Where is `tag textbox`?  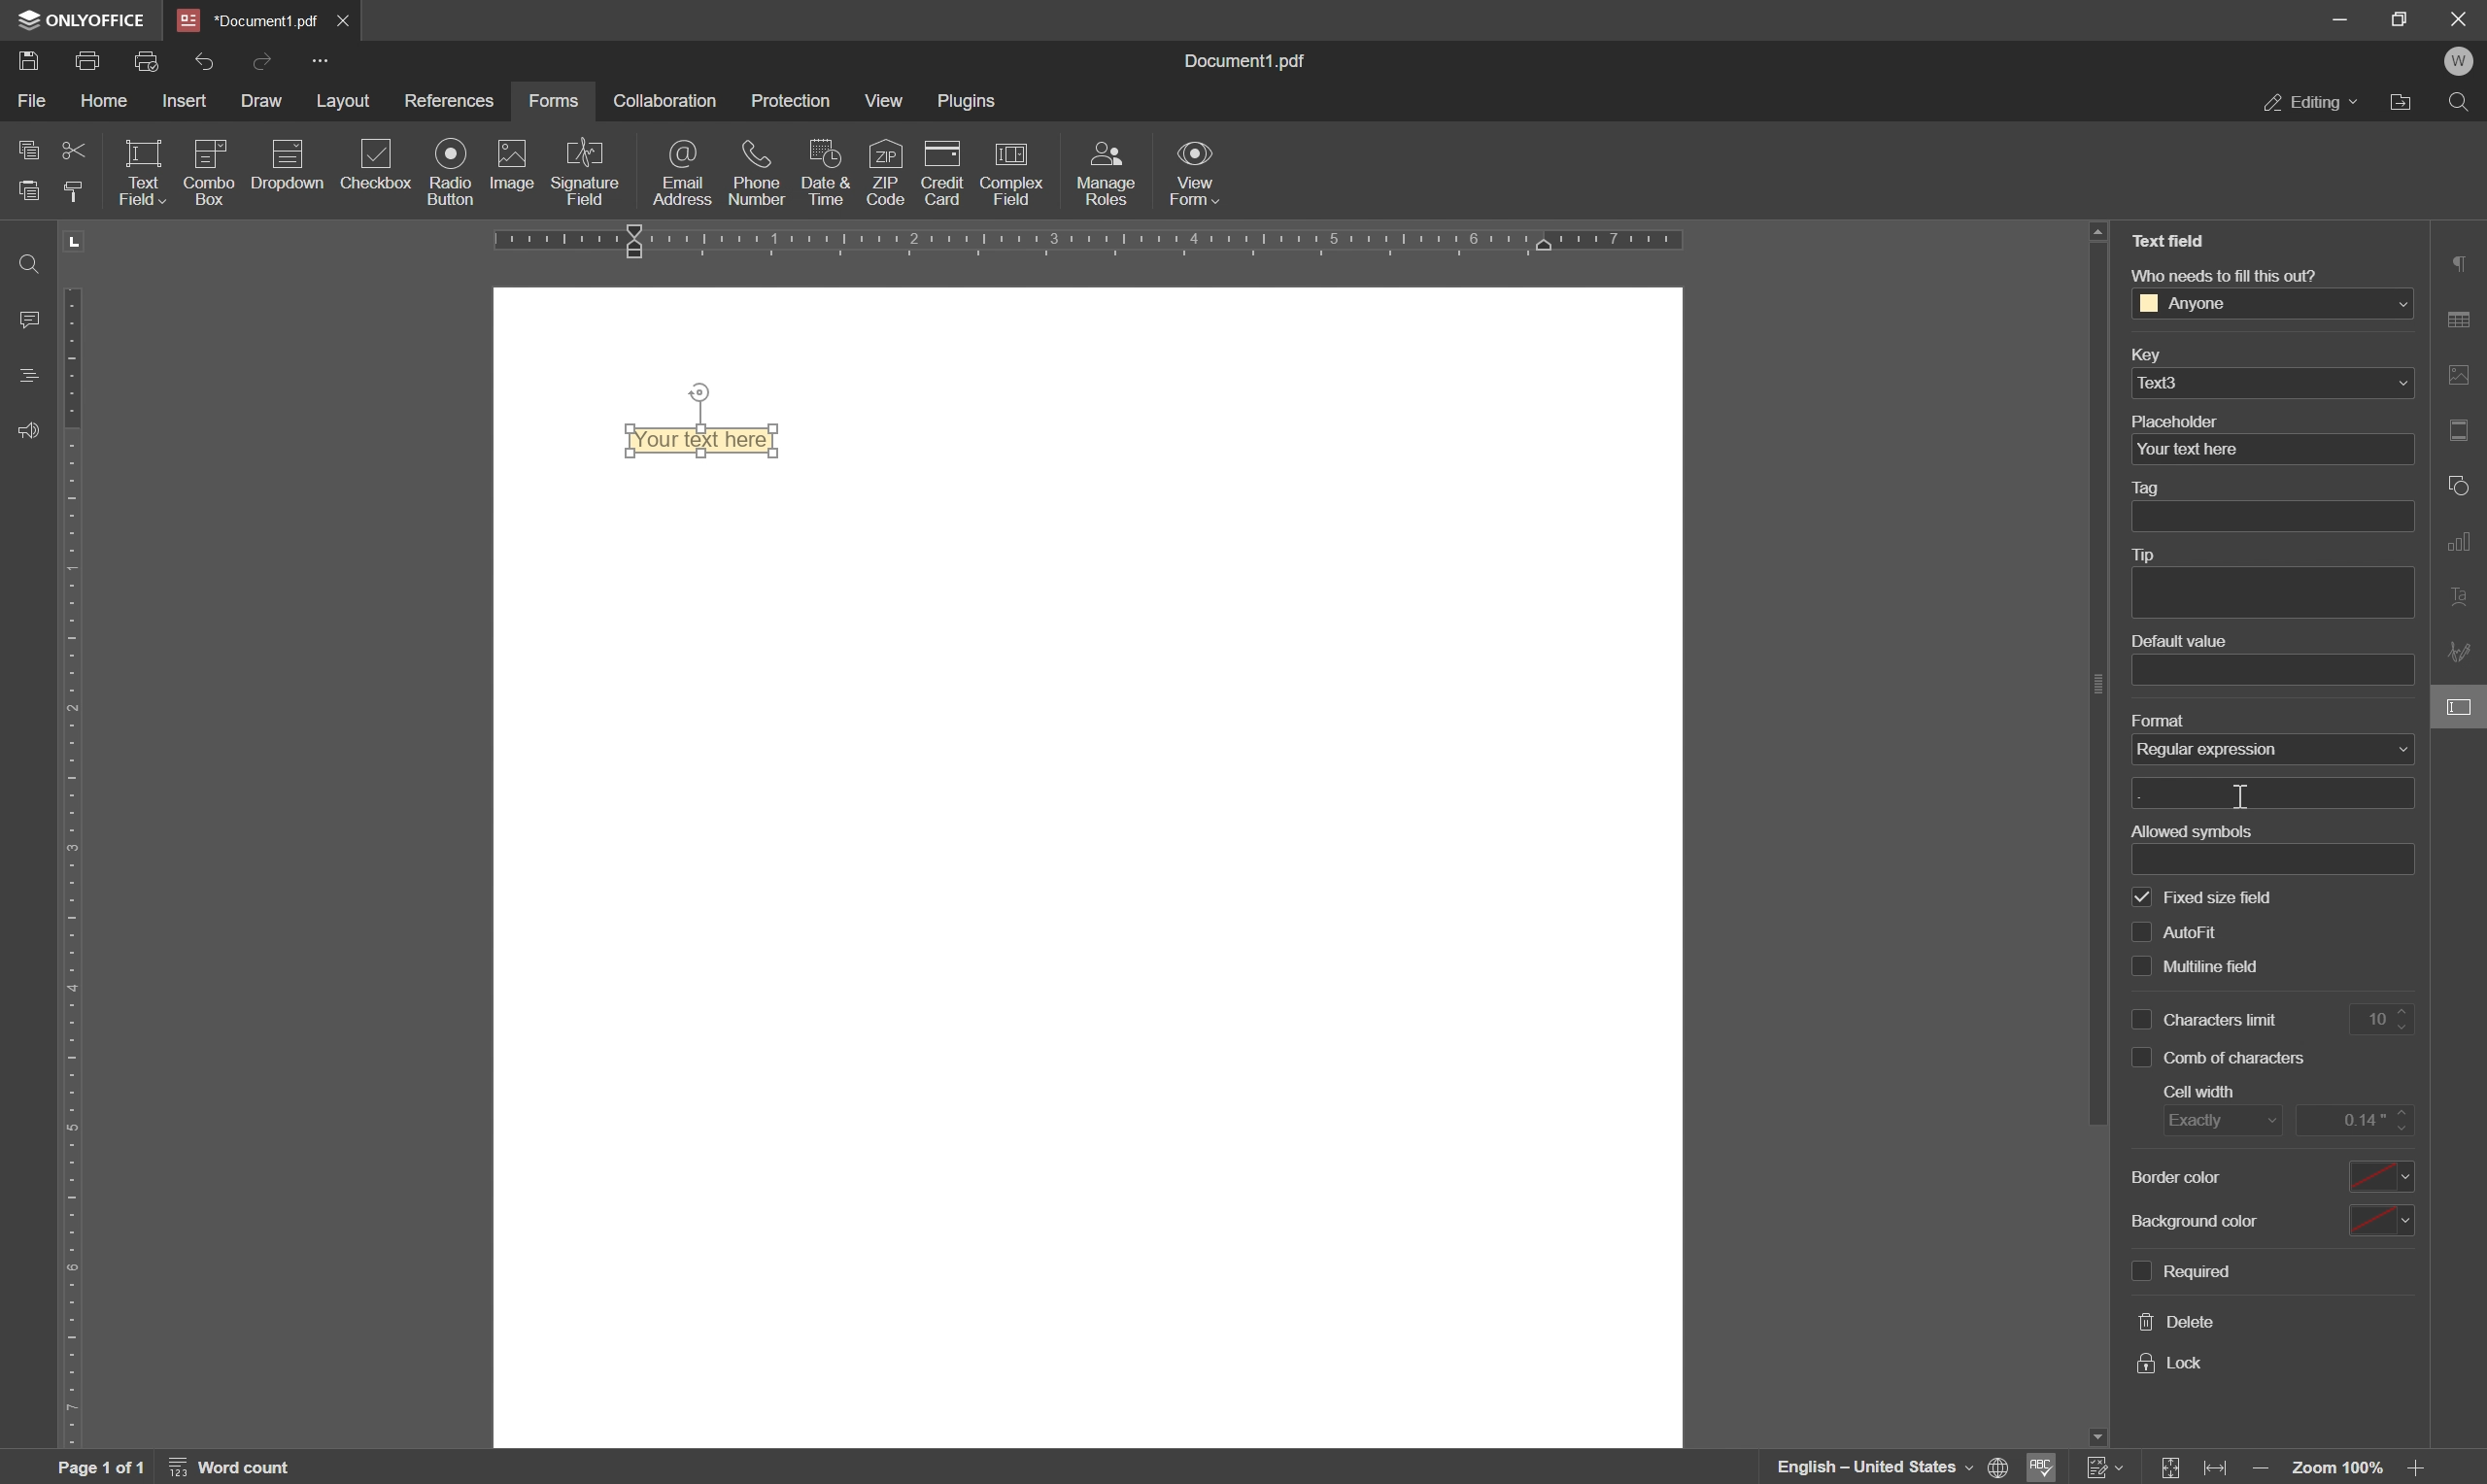 tag textbox is located at coordinates (2281, 516).